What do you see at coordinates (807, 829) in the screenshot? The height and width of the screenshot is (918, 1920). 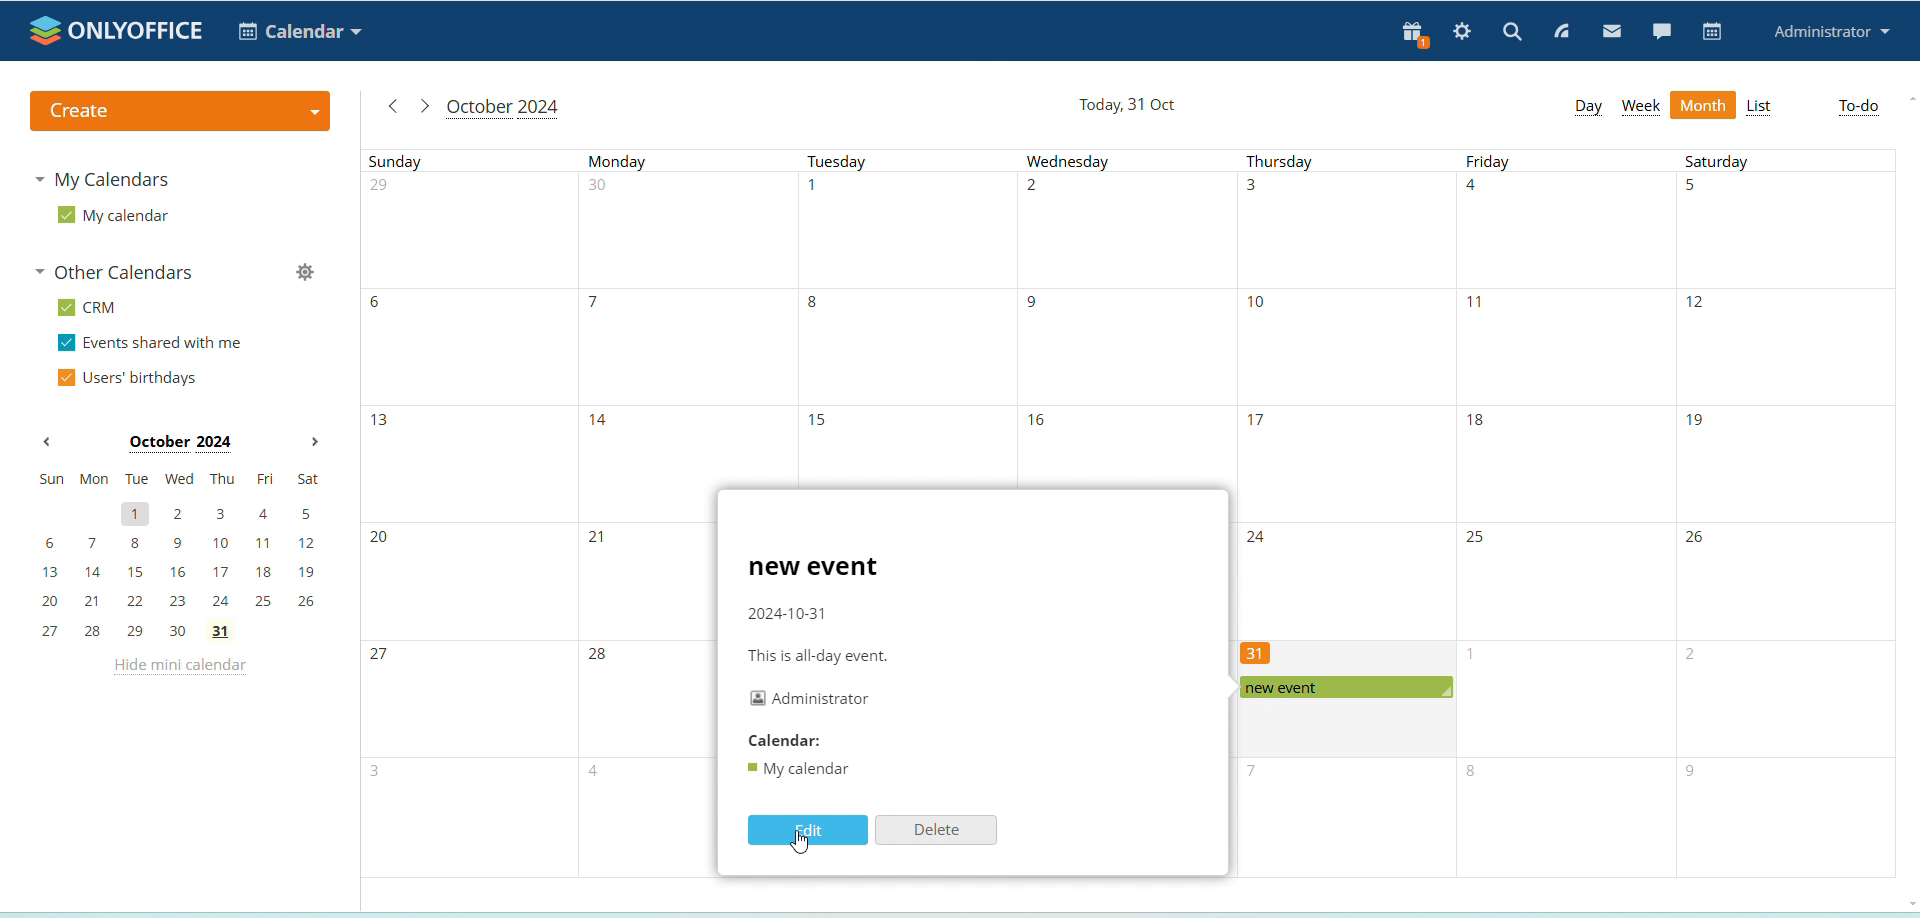 I see `edit` at bounding box center [807, 829].